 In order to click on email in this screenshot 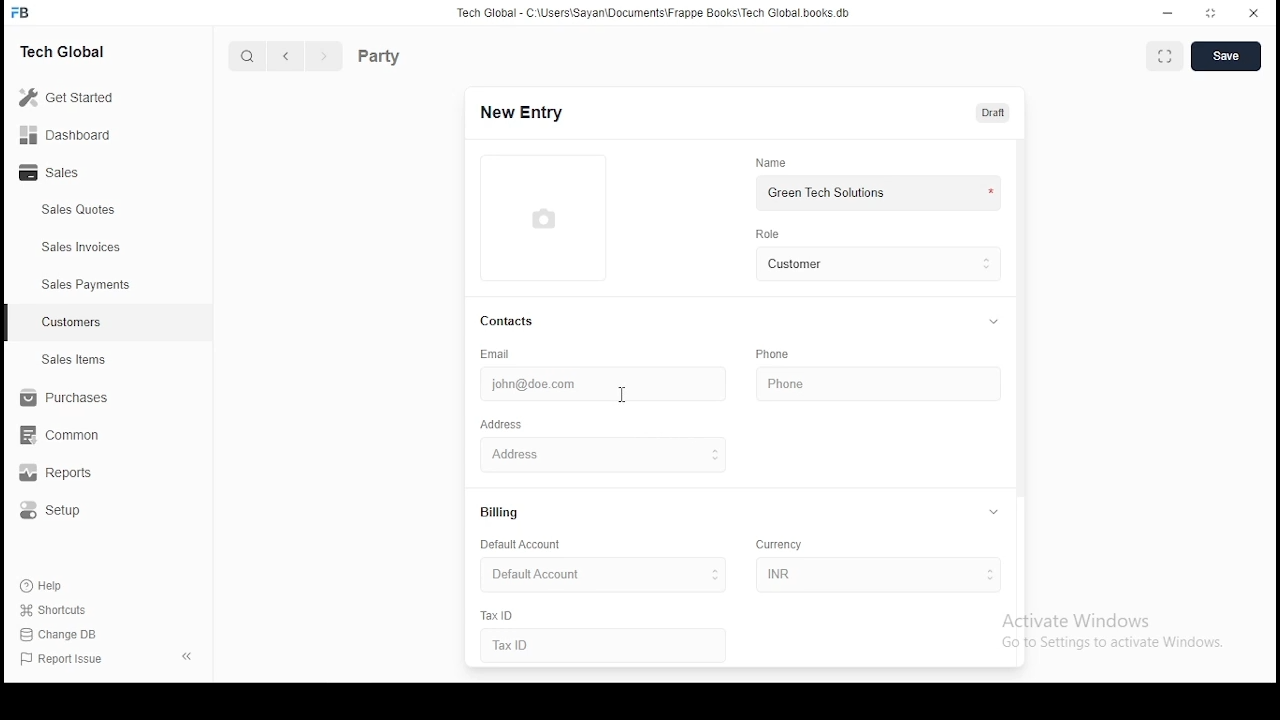, I will do `click(497, 354)`.